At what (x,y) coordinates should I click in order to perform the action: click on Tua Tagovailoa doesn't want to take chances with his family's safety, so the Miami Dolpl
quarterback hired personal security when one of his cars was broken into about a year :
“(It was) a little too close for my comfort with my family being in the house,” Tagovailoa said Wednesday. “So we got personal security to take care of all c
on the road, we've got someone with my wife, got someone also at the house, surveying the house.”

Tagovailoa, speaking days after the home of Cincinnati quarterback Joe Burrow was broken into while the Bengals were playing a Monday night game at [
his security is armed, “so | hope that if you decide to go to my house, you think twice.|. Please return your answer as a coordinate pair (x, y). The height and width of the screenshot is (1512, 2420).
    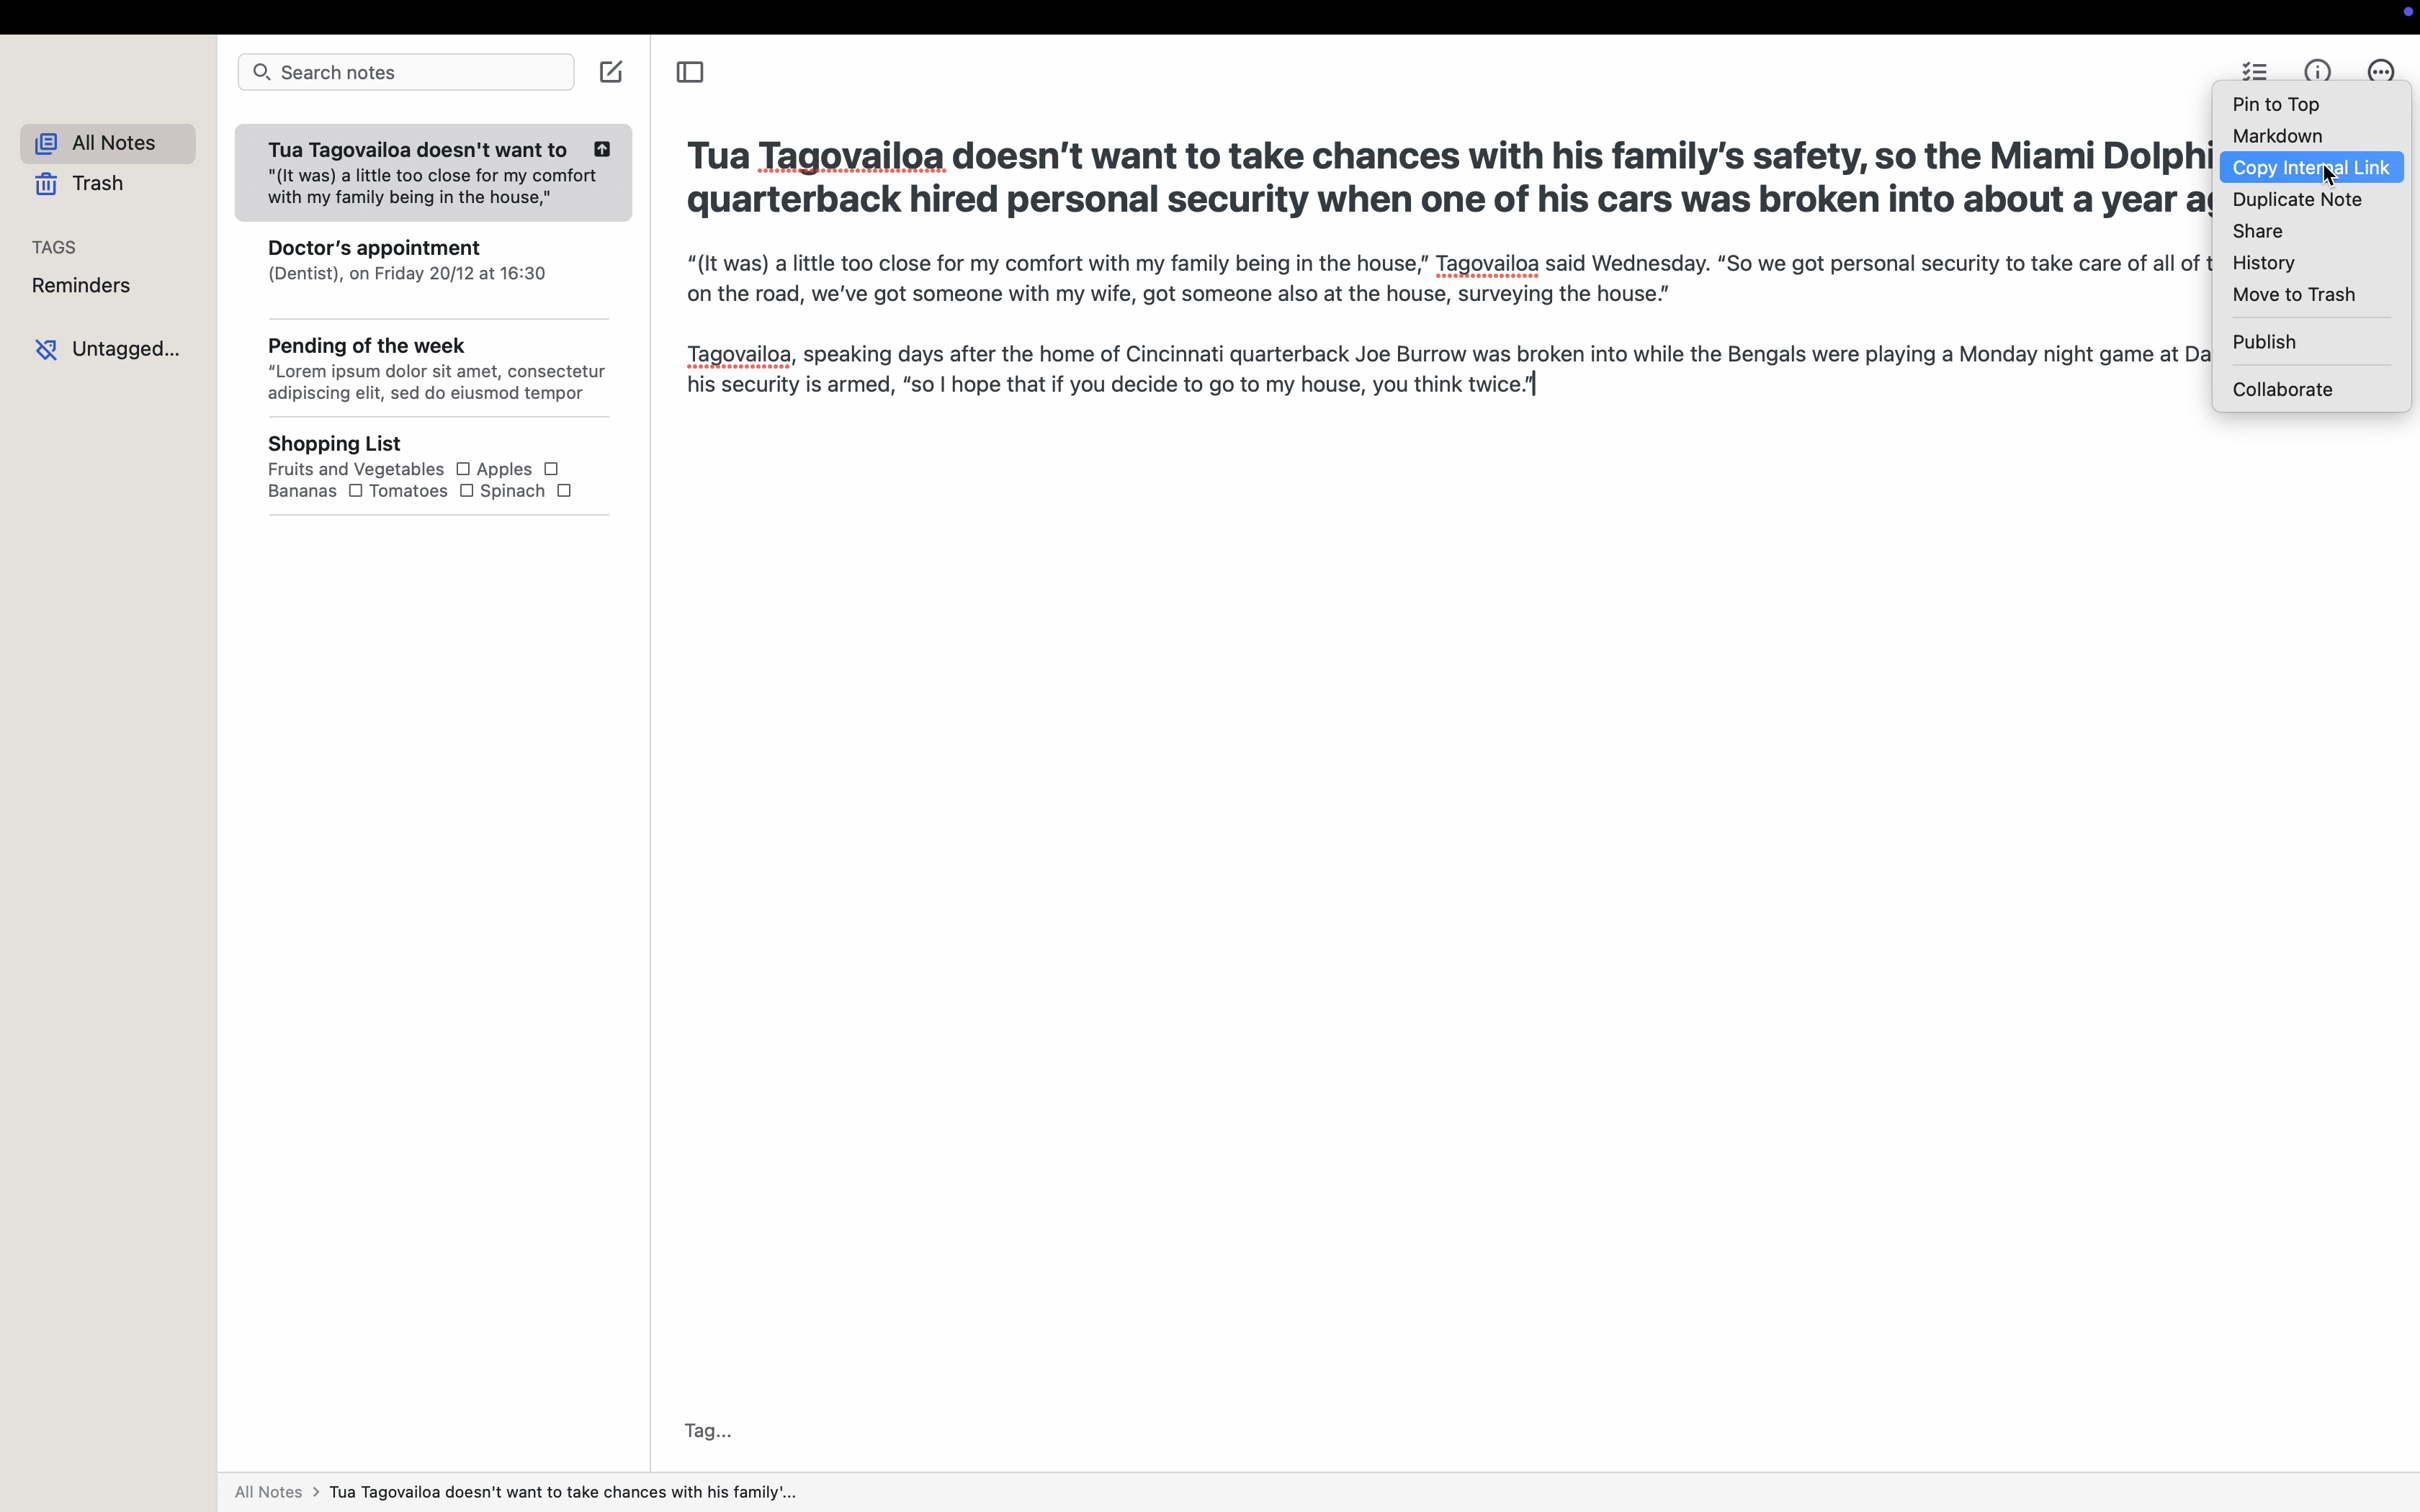
    Looking at the image, I should click on (1418, 284).